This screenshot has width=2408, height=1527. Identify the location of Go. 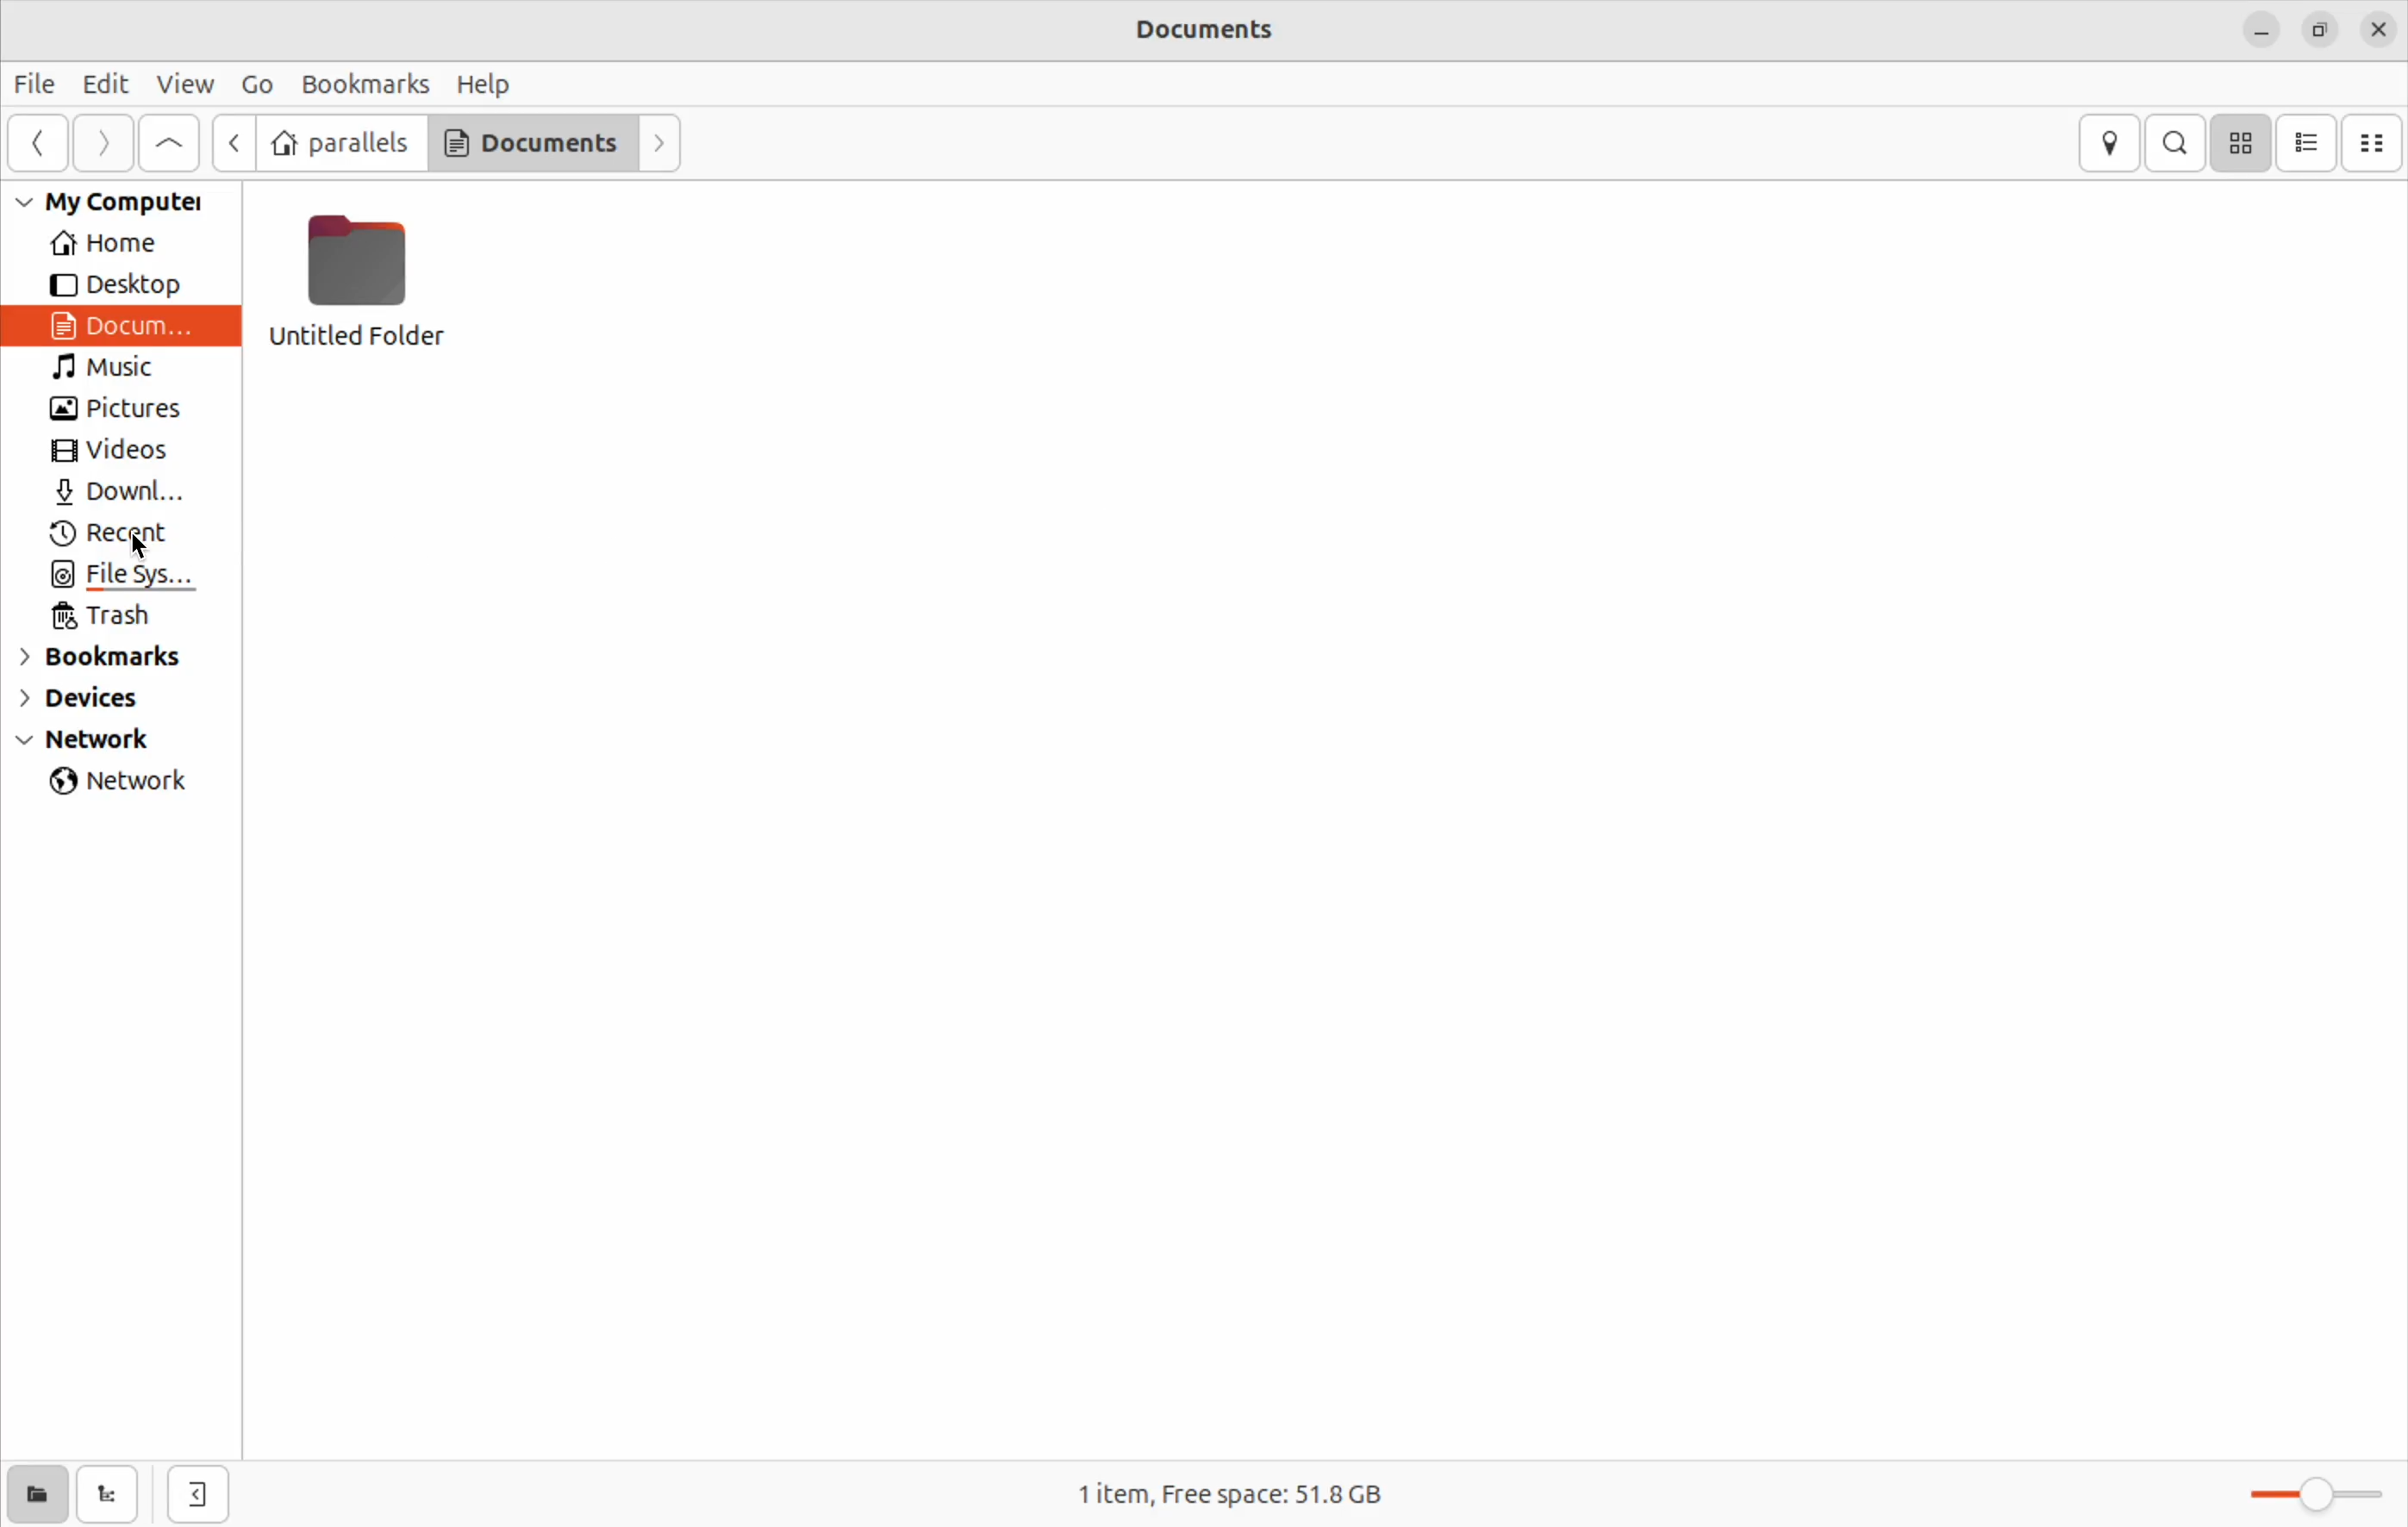
(253, 83).